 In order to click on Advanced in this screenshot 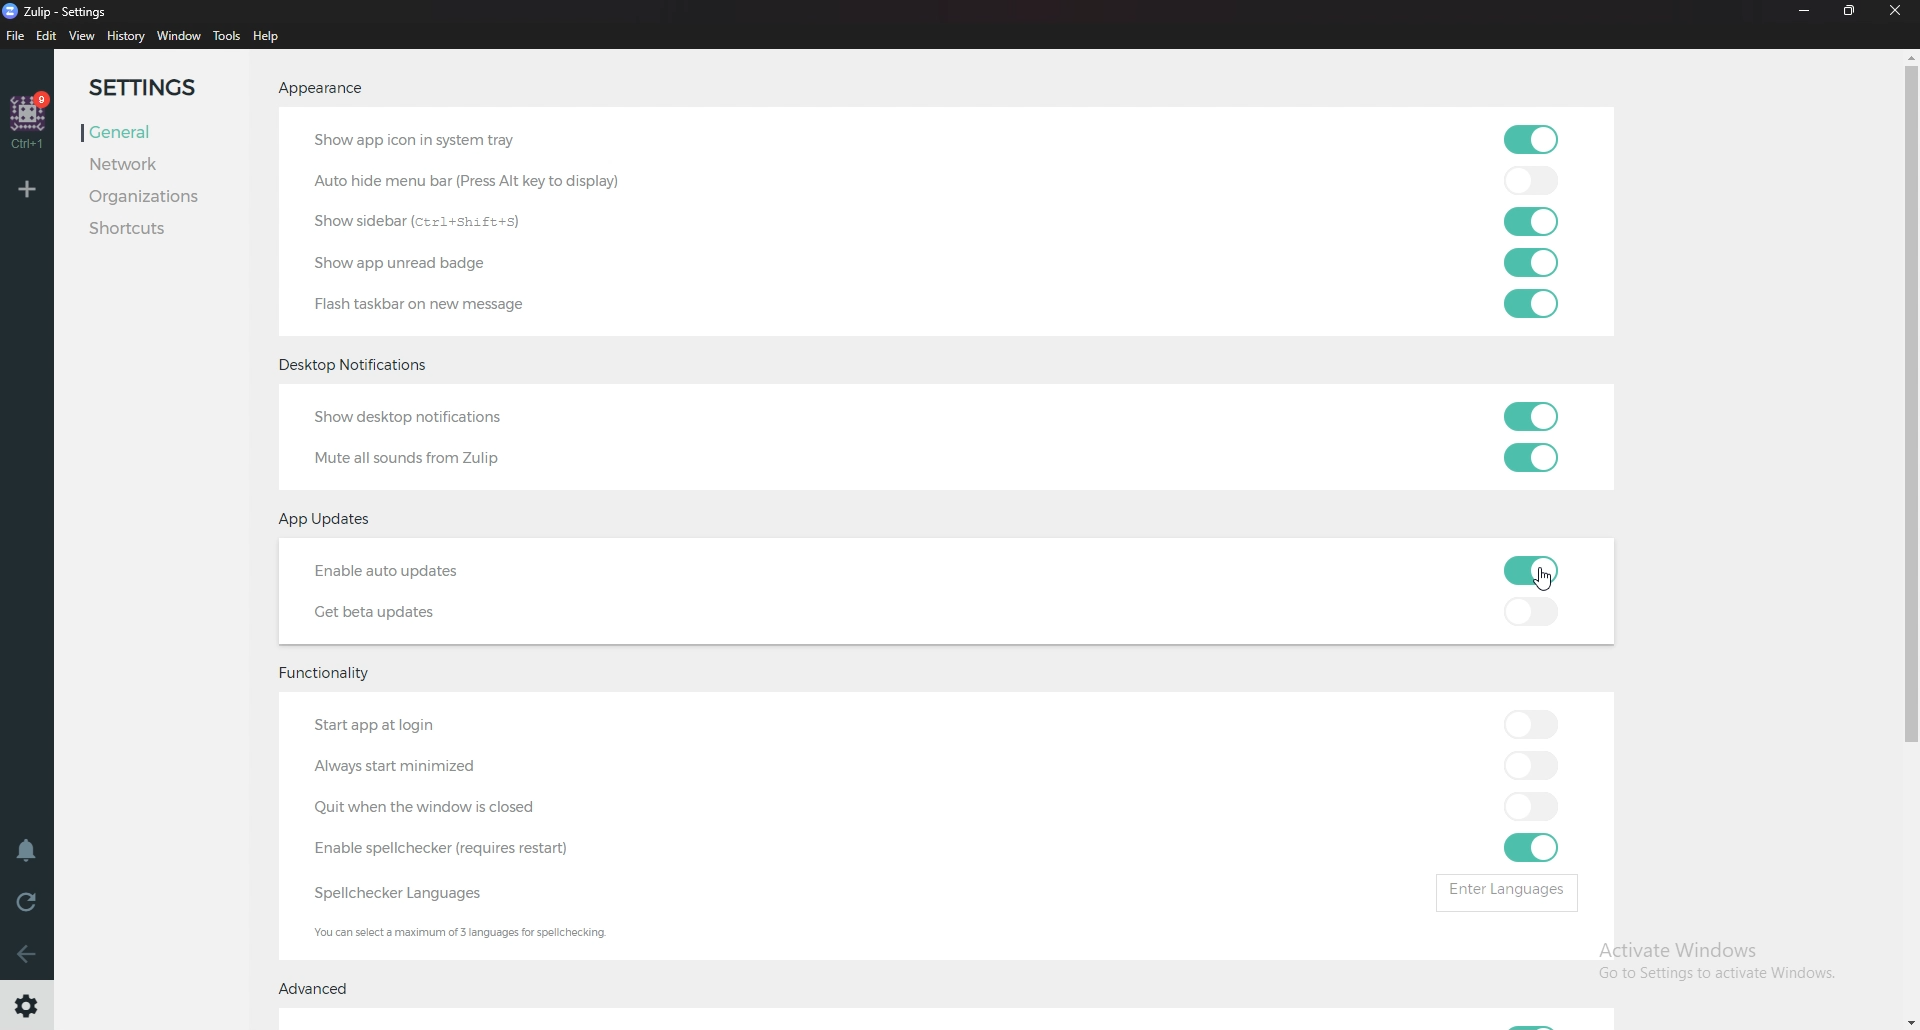, I will do `click(325, 993)`.